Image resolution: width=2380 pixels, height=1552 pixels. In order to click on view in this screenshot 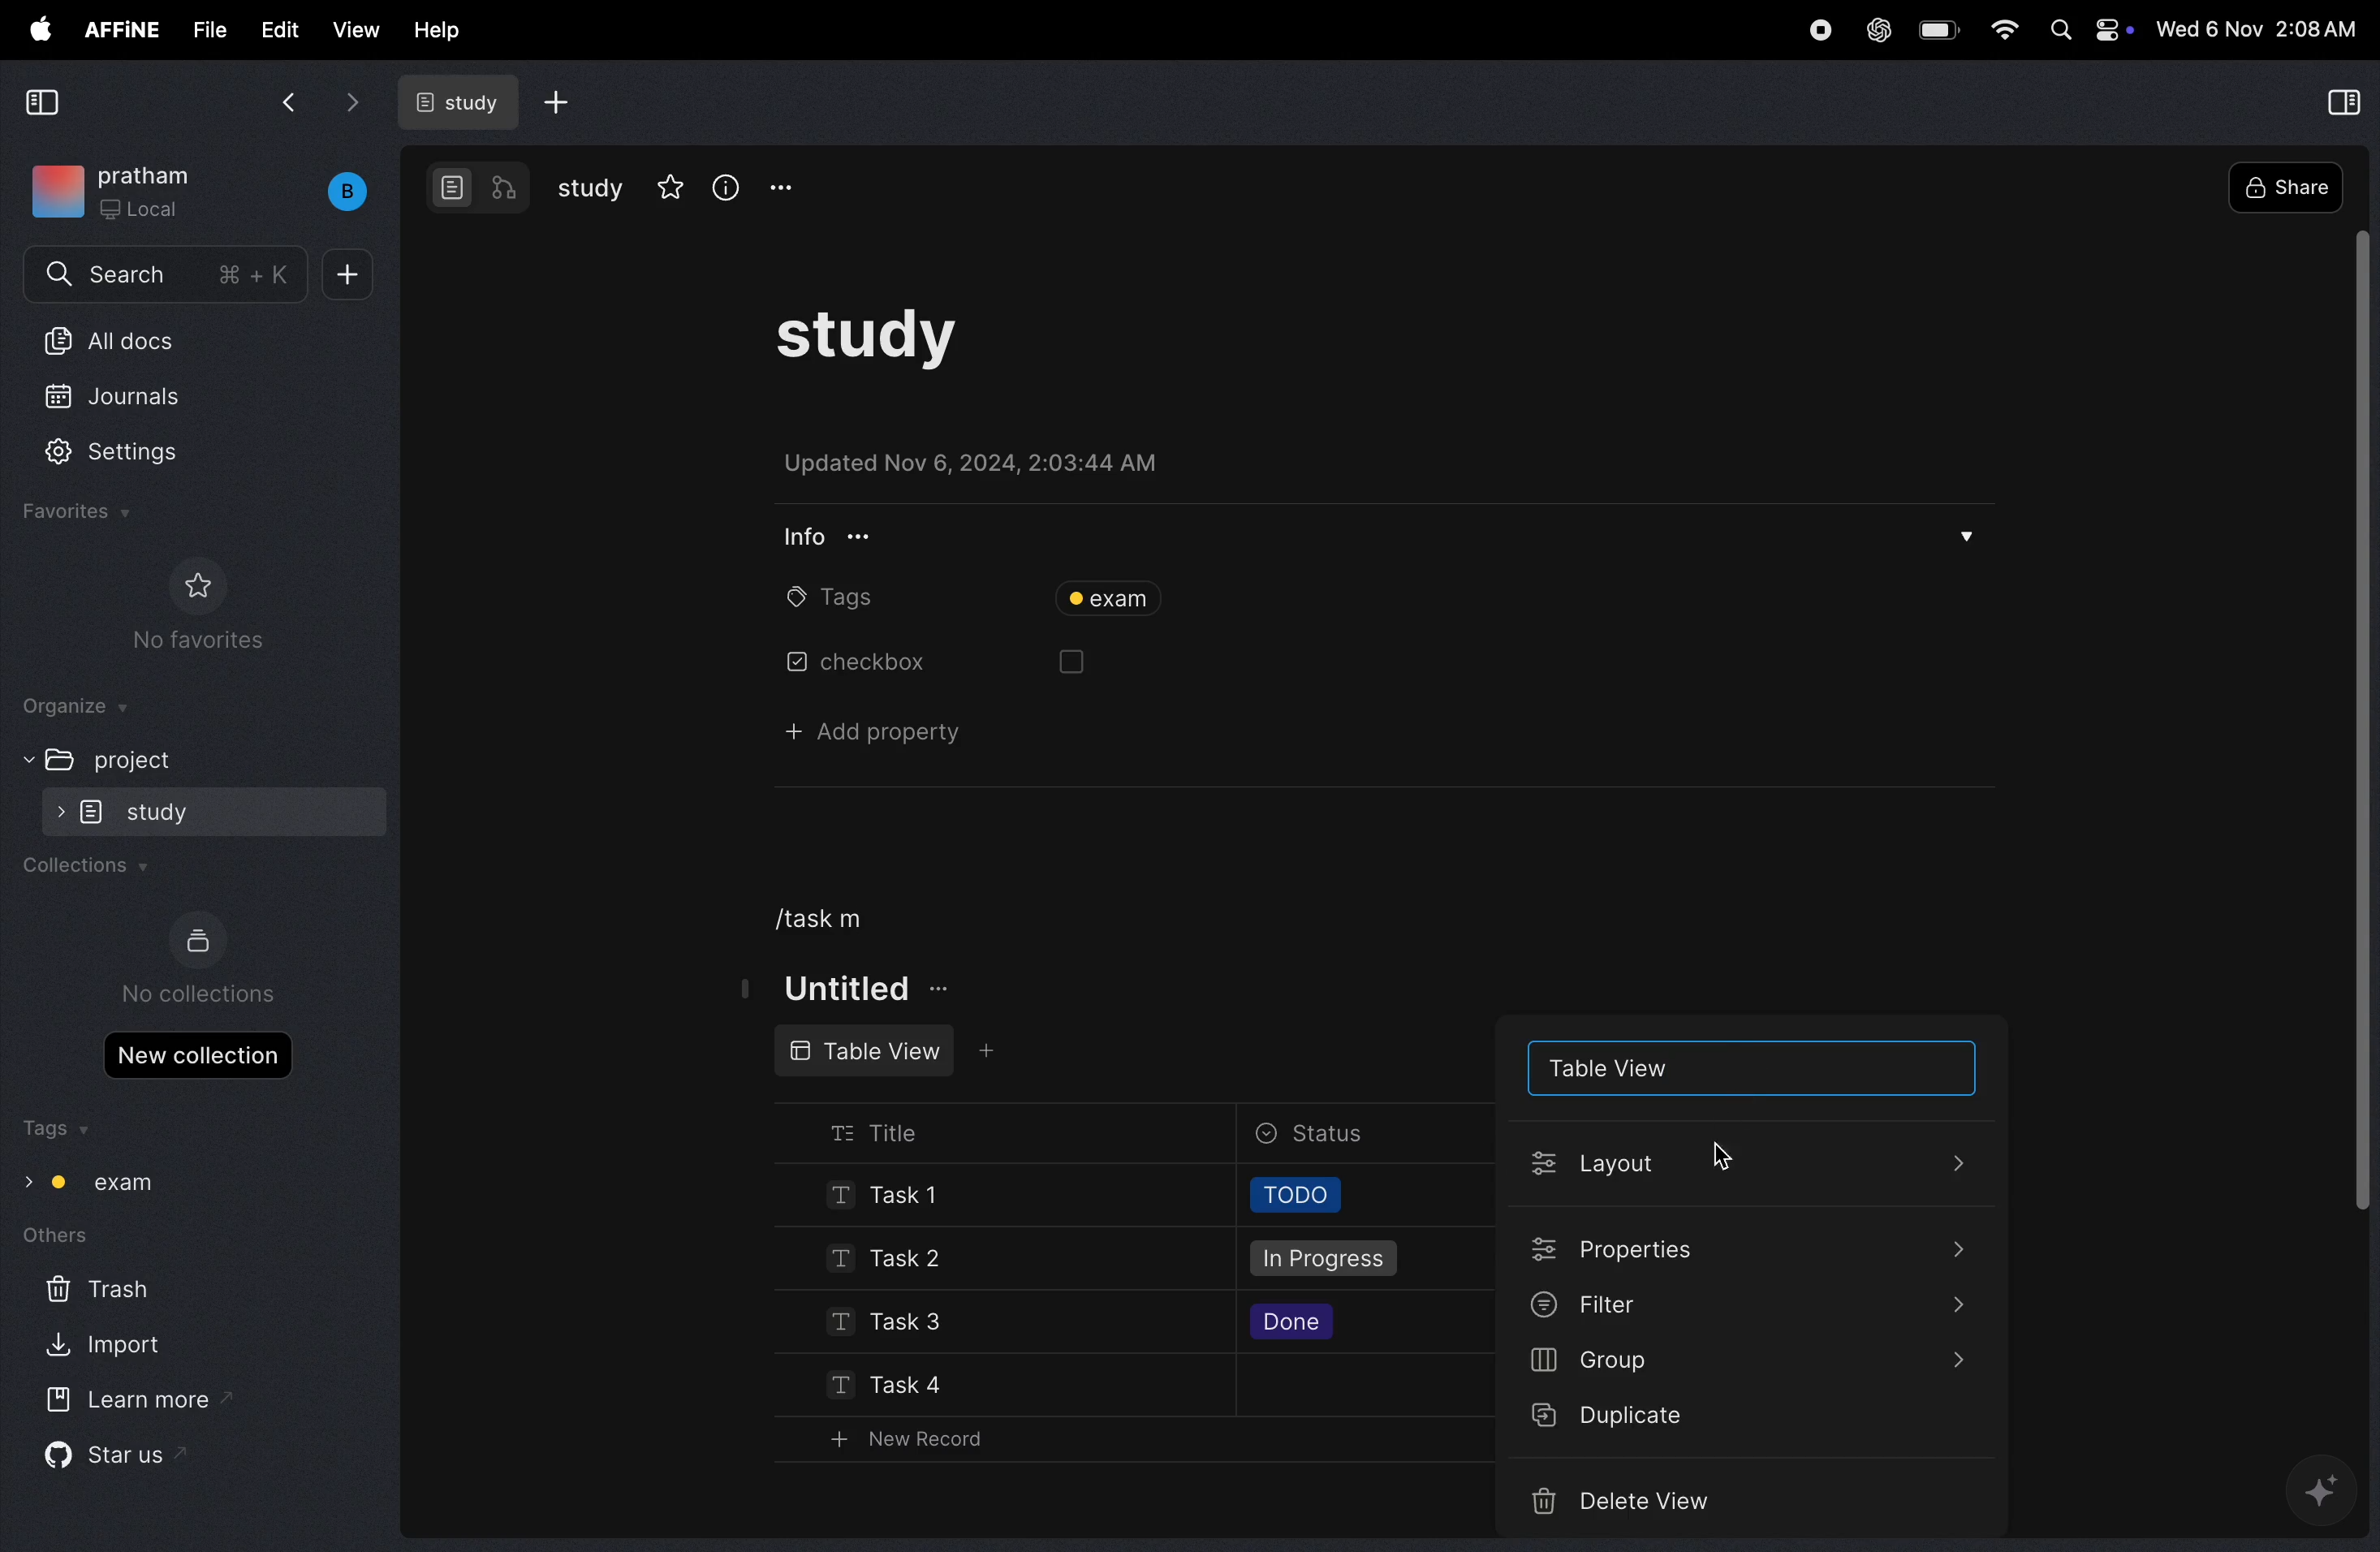, I will do `click(355, 31)`.